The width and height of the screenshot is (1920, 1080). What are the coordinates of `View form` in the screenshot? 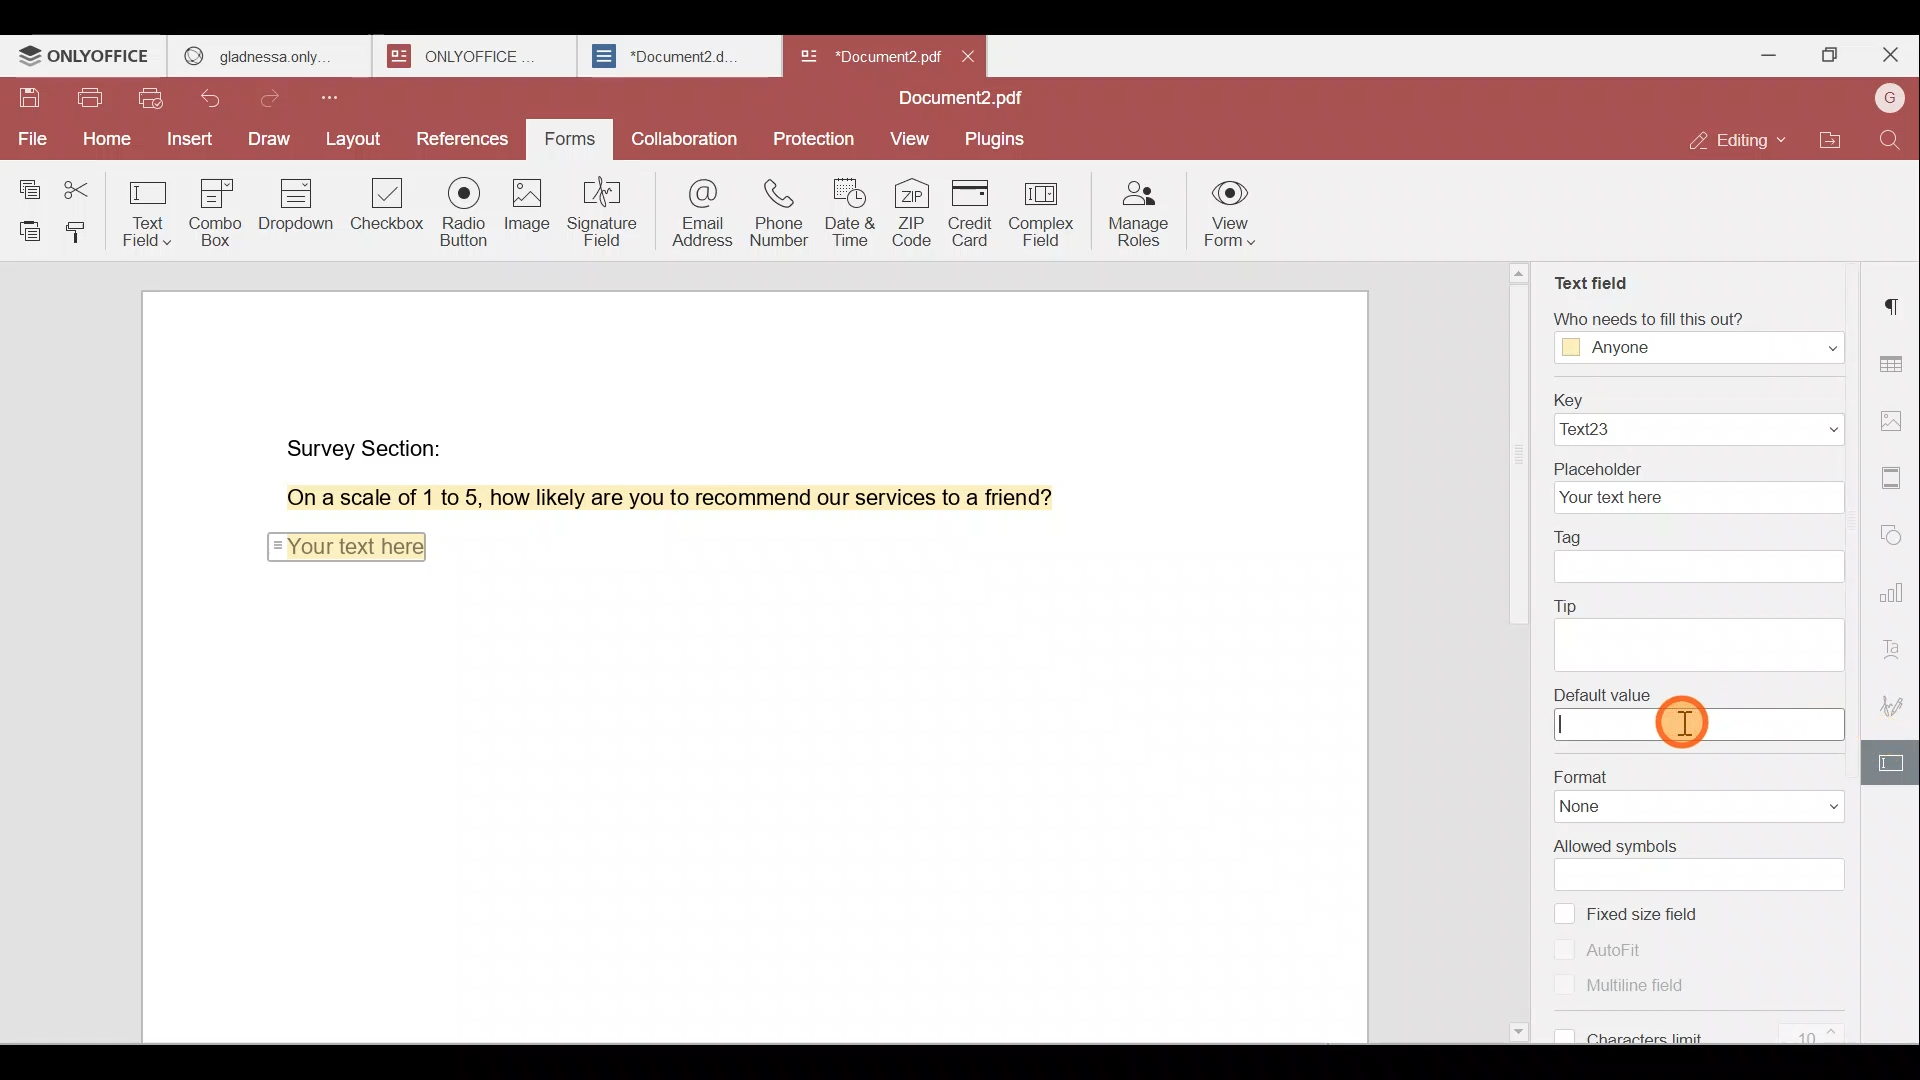 It's located at (1230, 216).